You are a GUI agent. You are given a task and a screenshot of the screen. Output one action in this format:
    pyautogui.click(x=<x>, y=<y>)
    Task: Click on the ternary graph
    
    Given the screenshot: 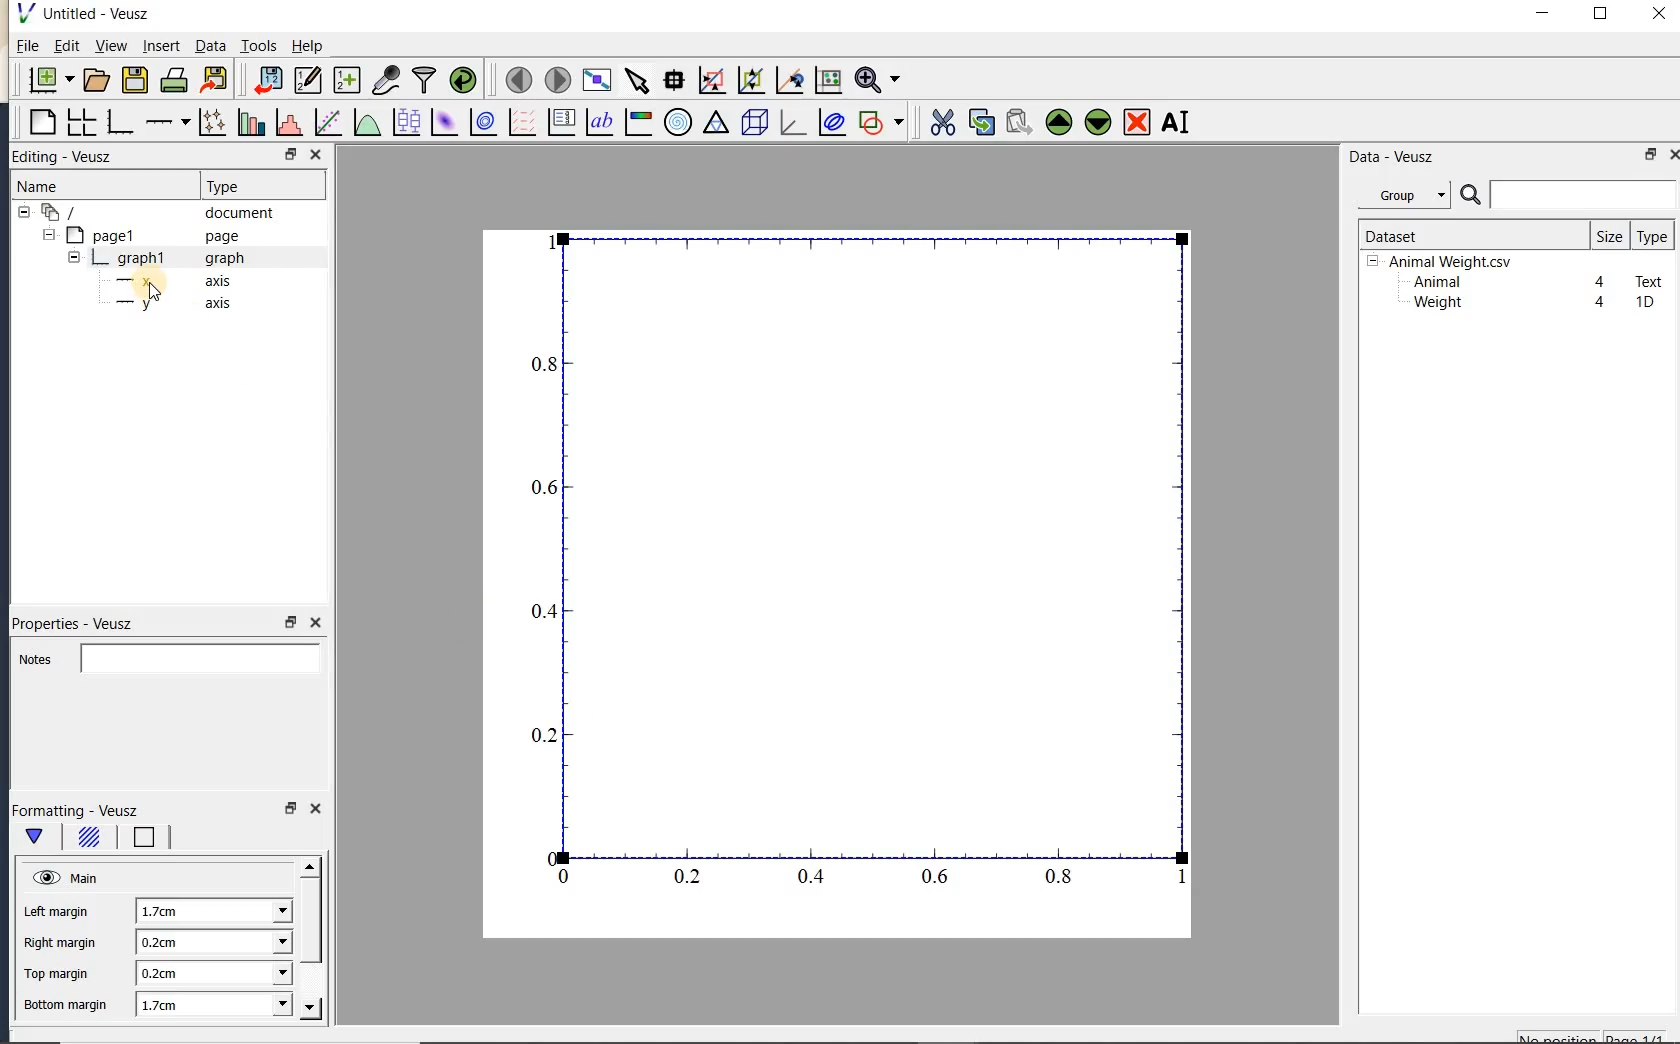 What is the action you would take?
    pyautogui.click(x=715, y=125)
    